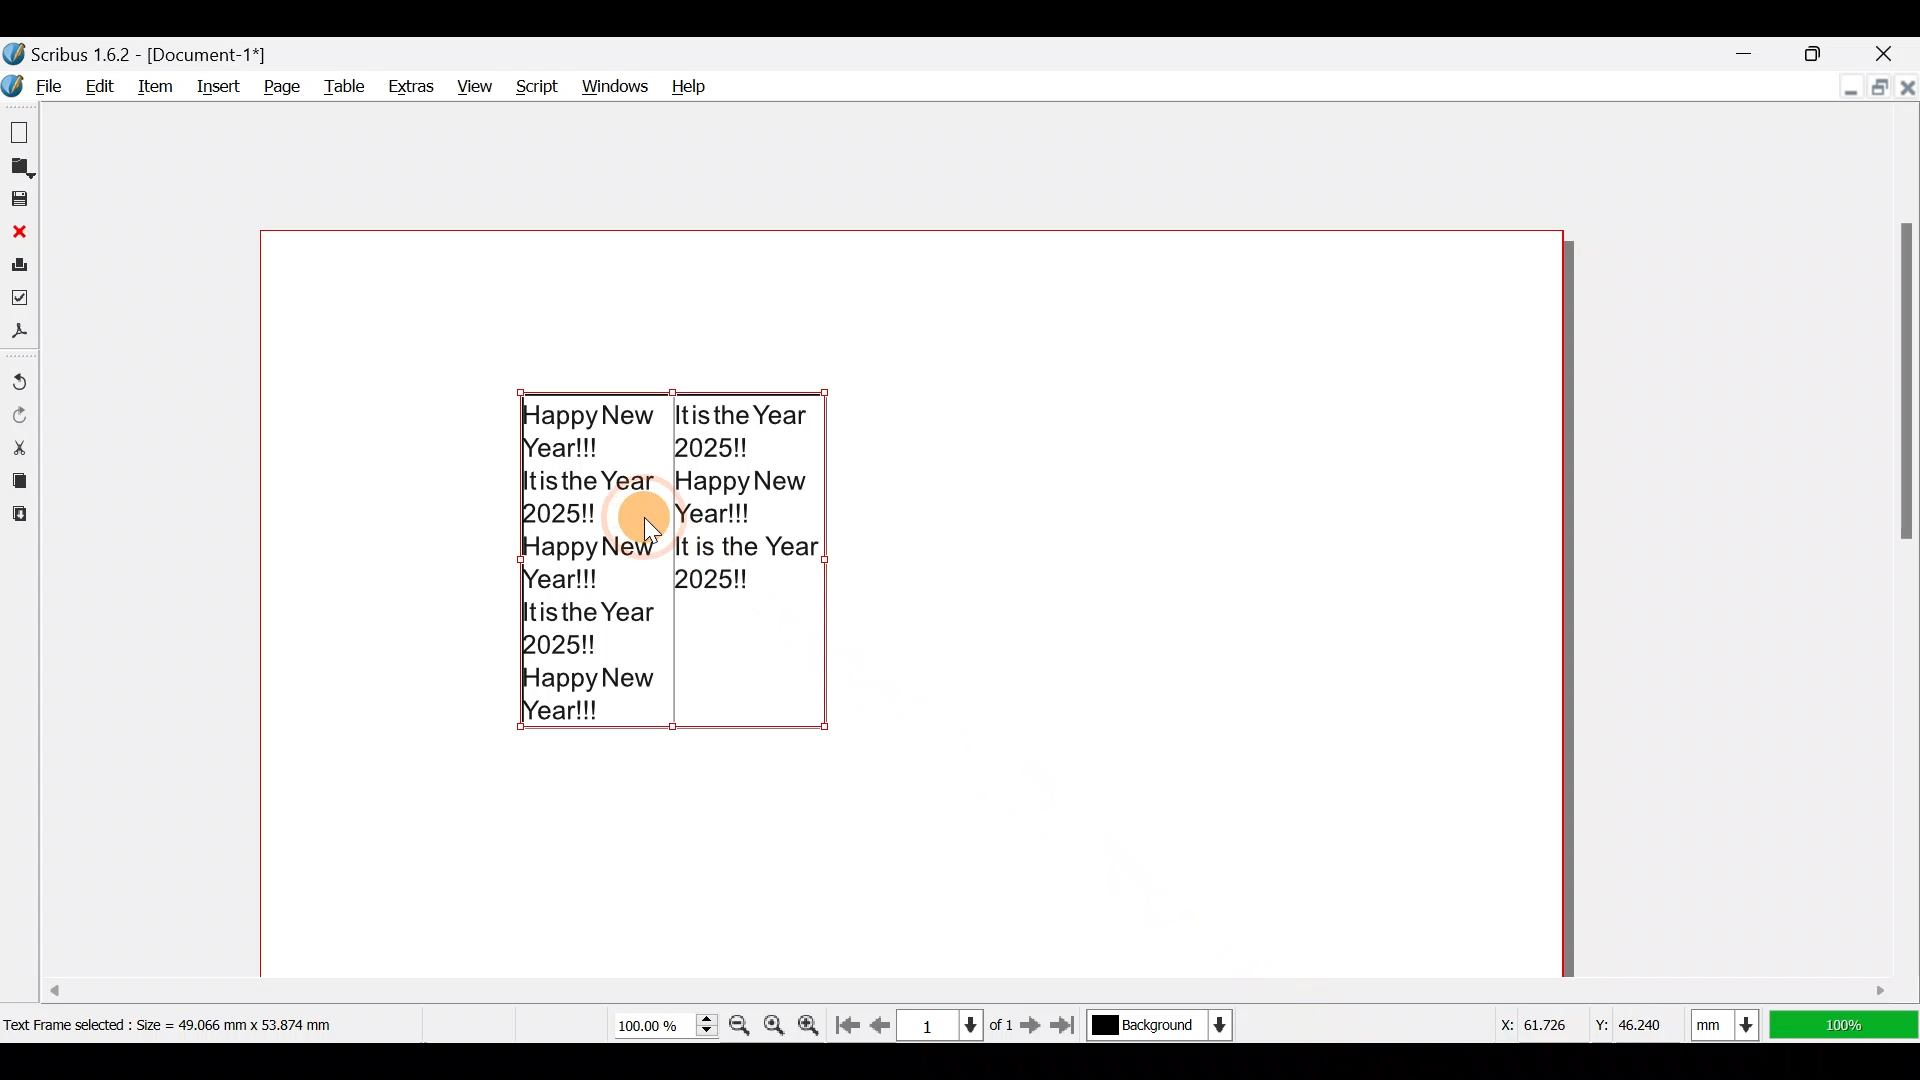 This screenshot has width=1920, height=1080. Describe the element at coordinates (22, 413) in the screenshot. I see `Redo` at that location.